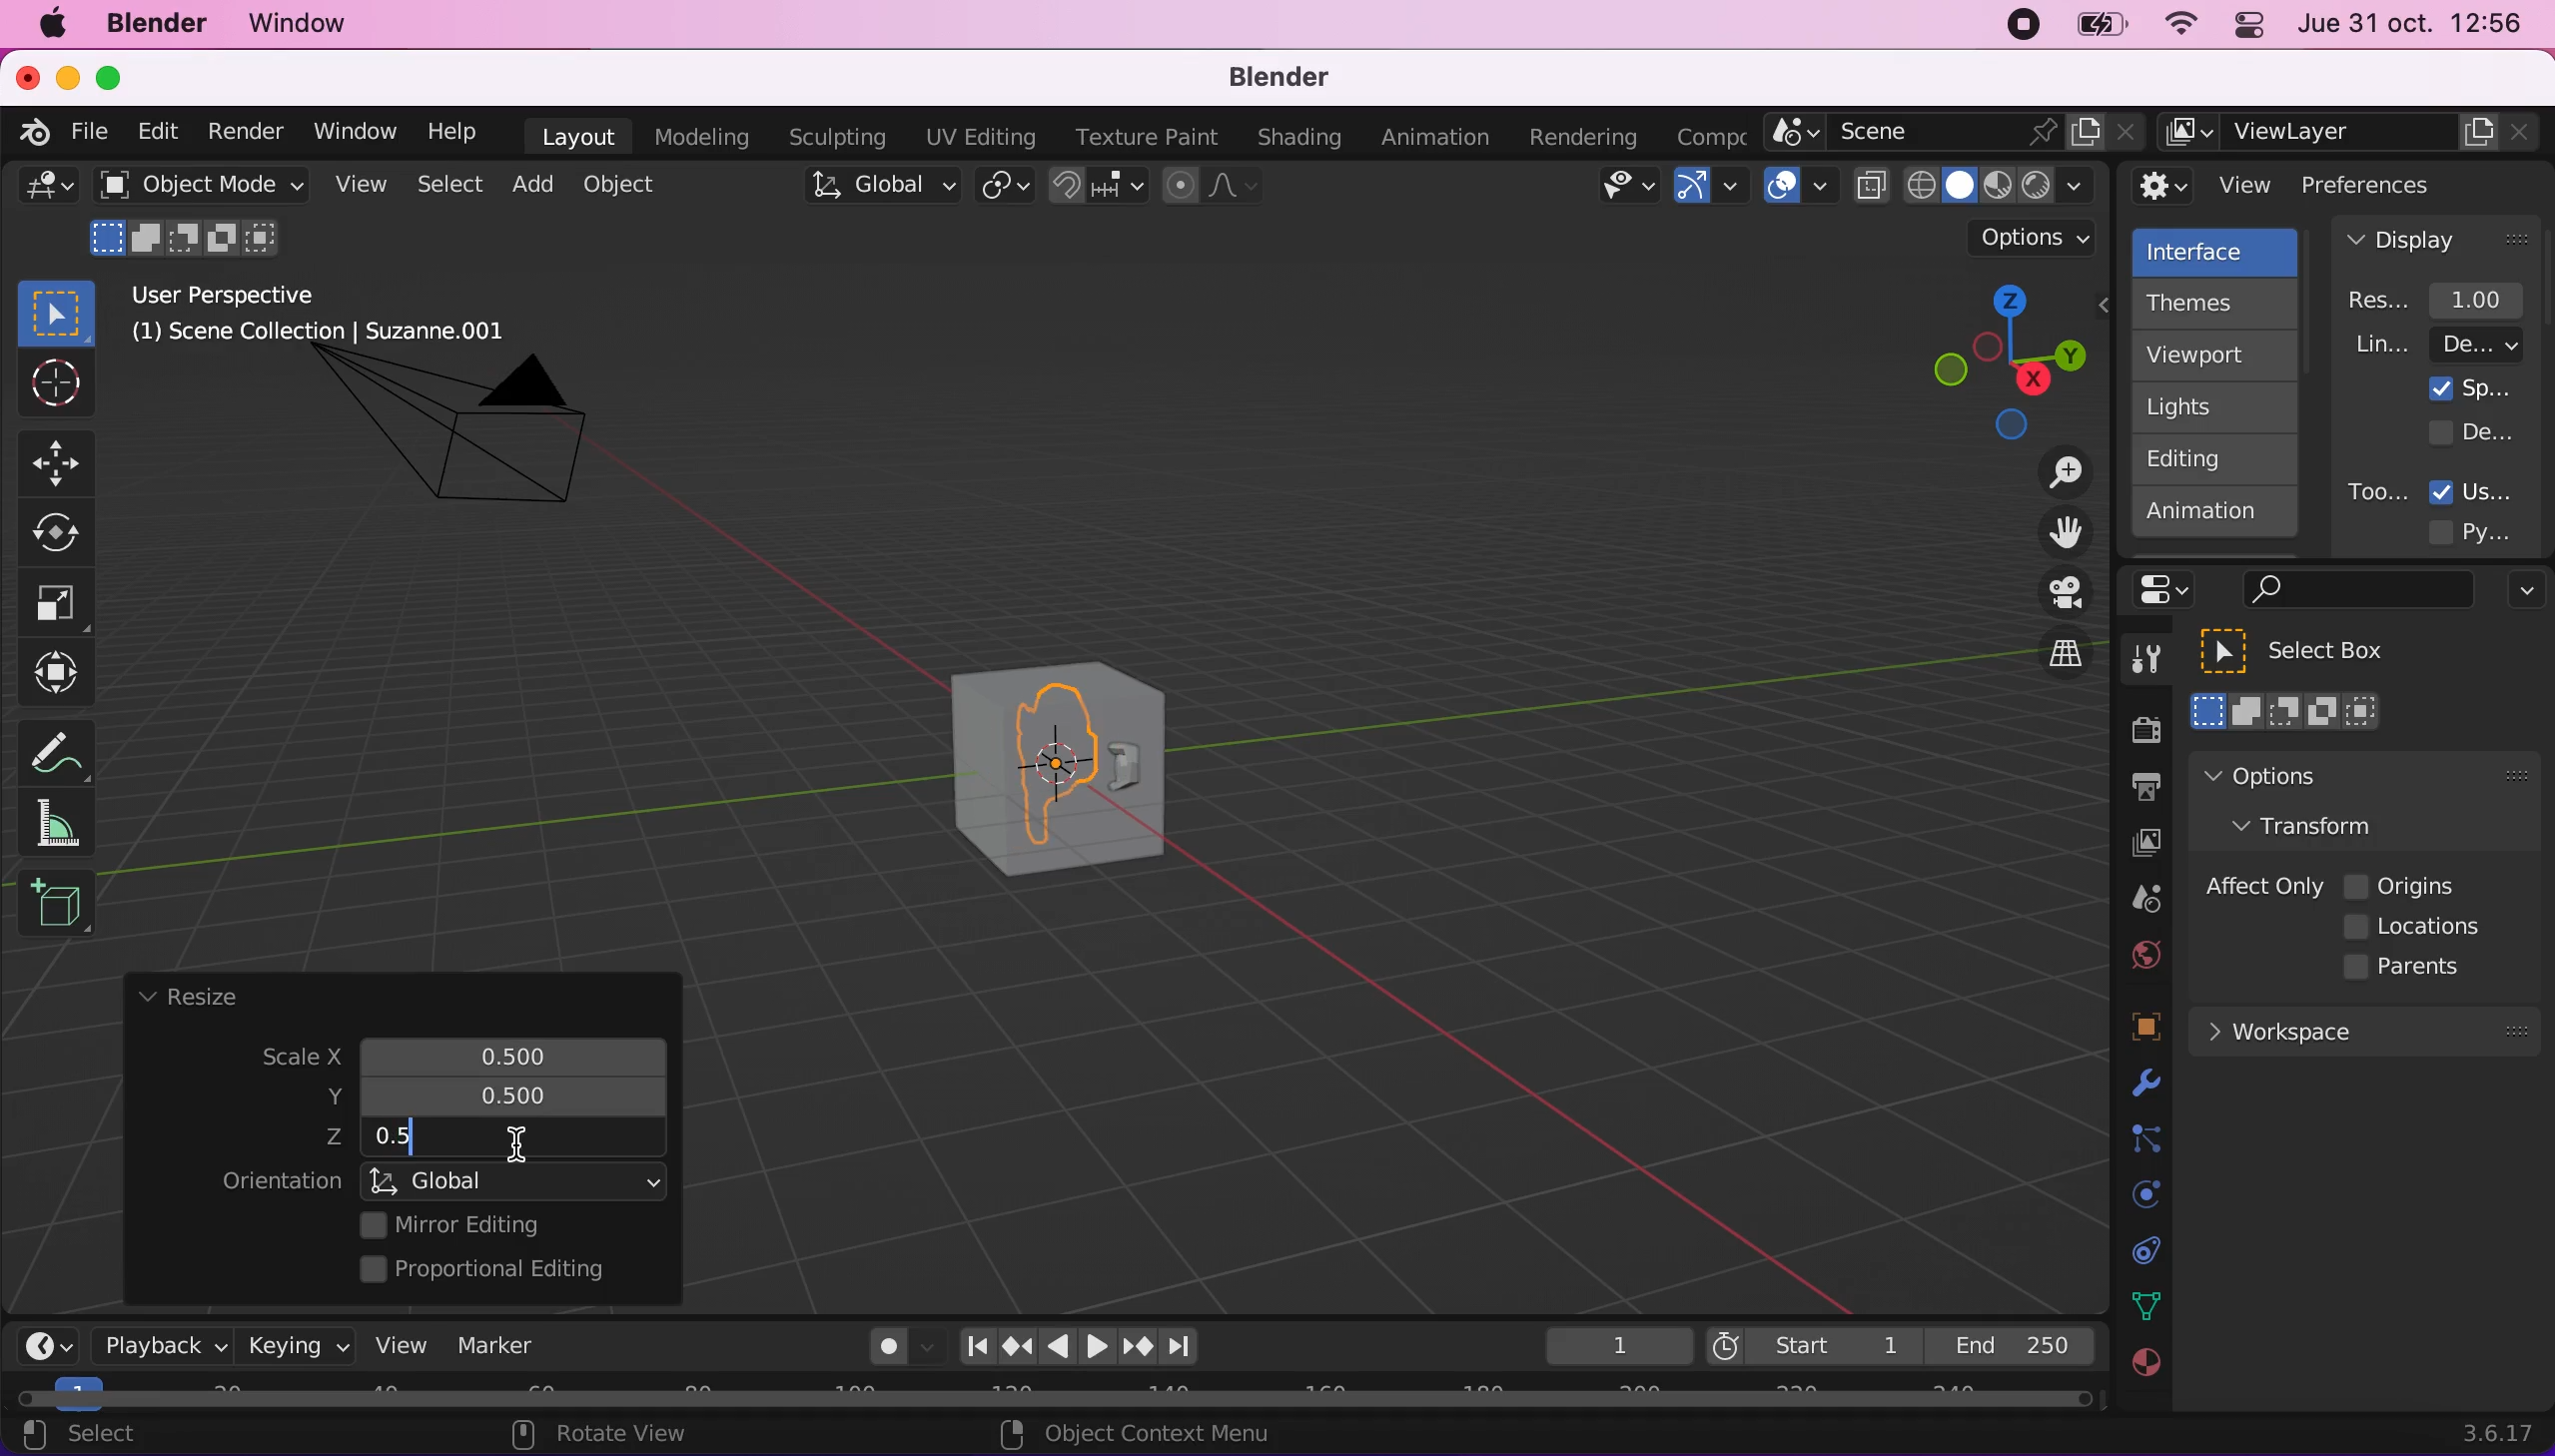  Describe the element at coordinates (2503, 1433) in the screenshot. I see `3.6.17` at that location.